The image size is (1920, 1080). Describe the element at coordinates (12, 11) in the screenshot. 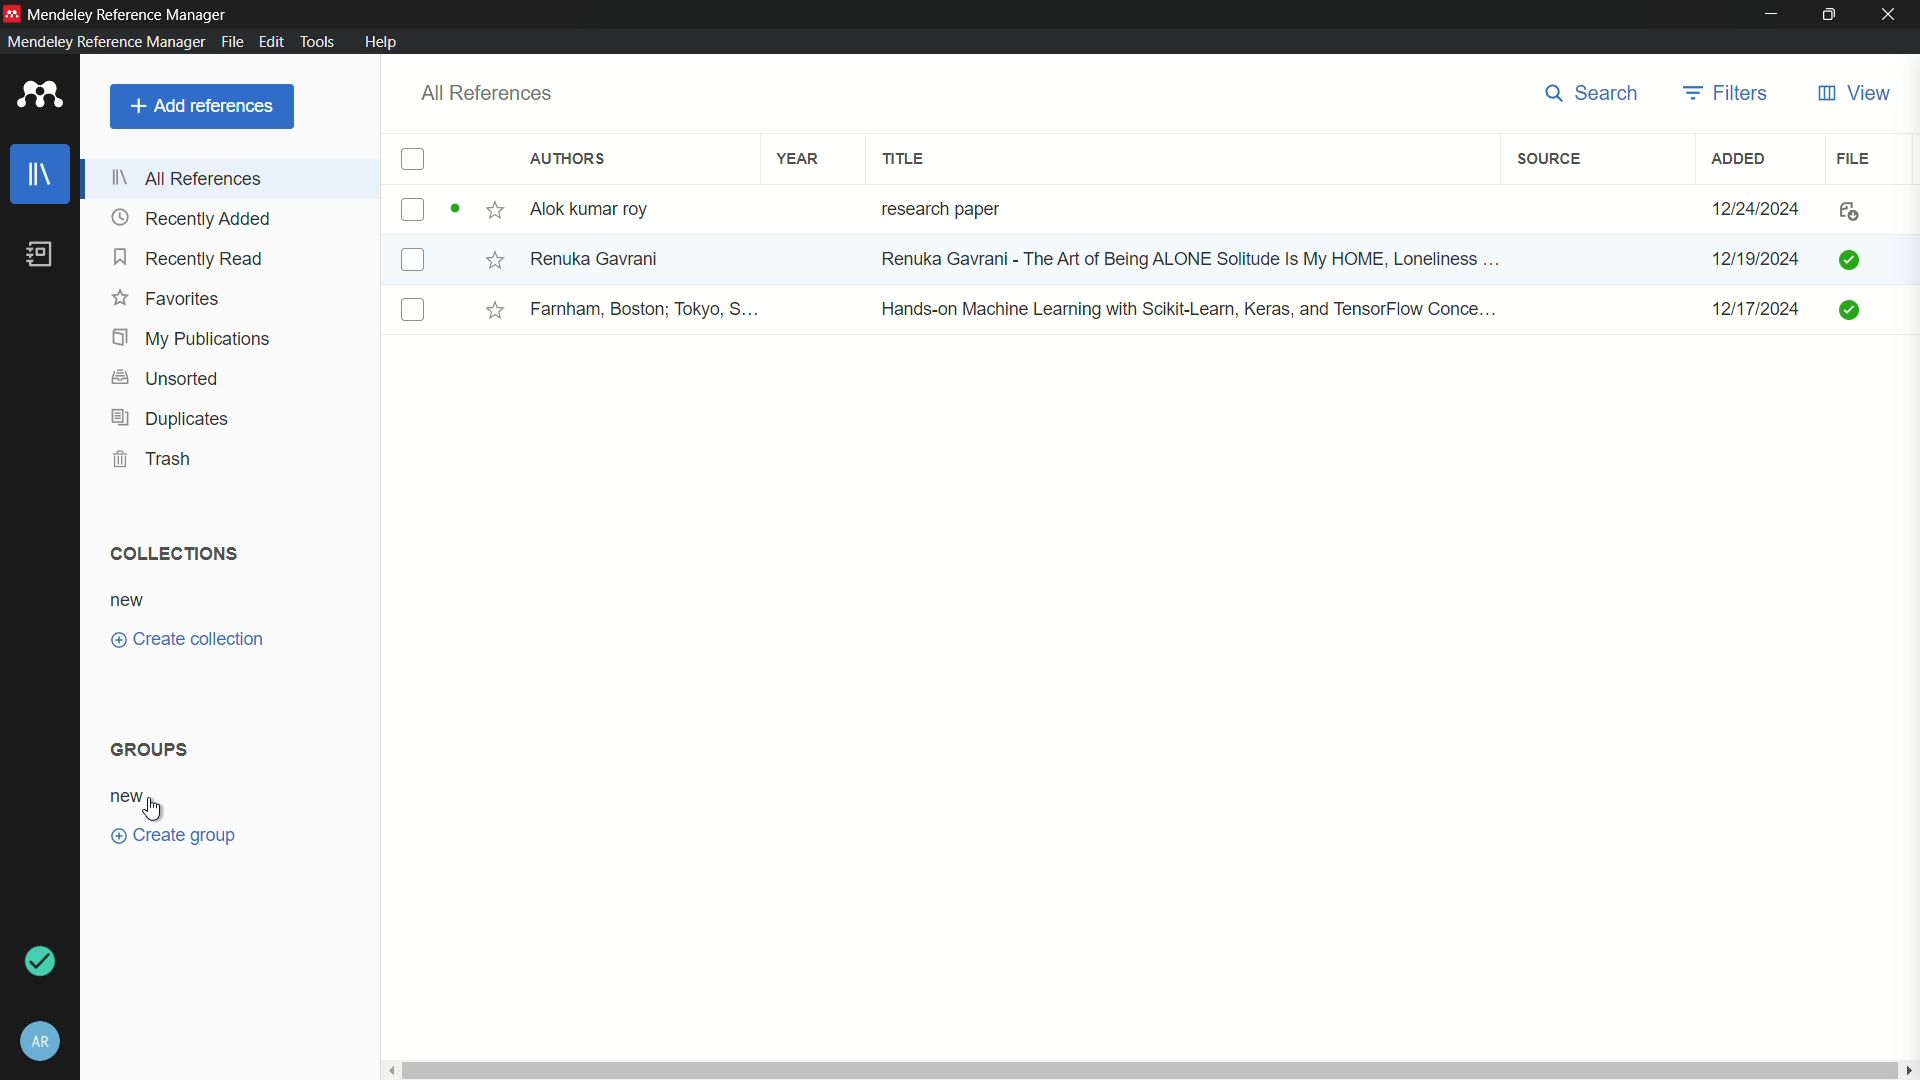

I see `app icon` at that location.